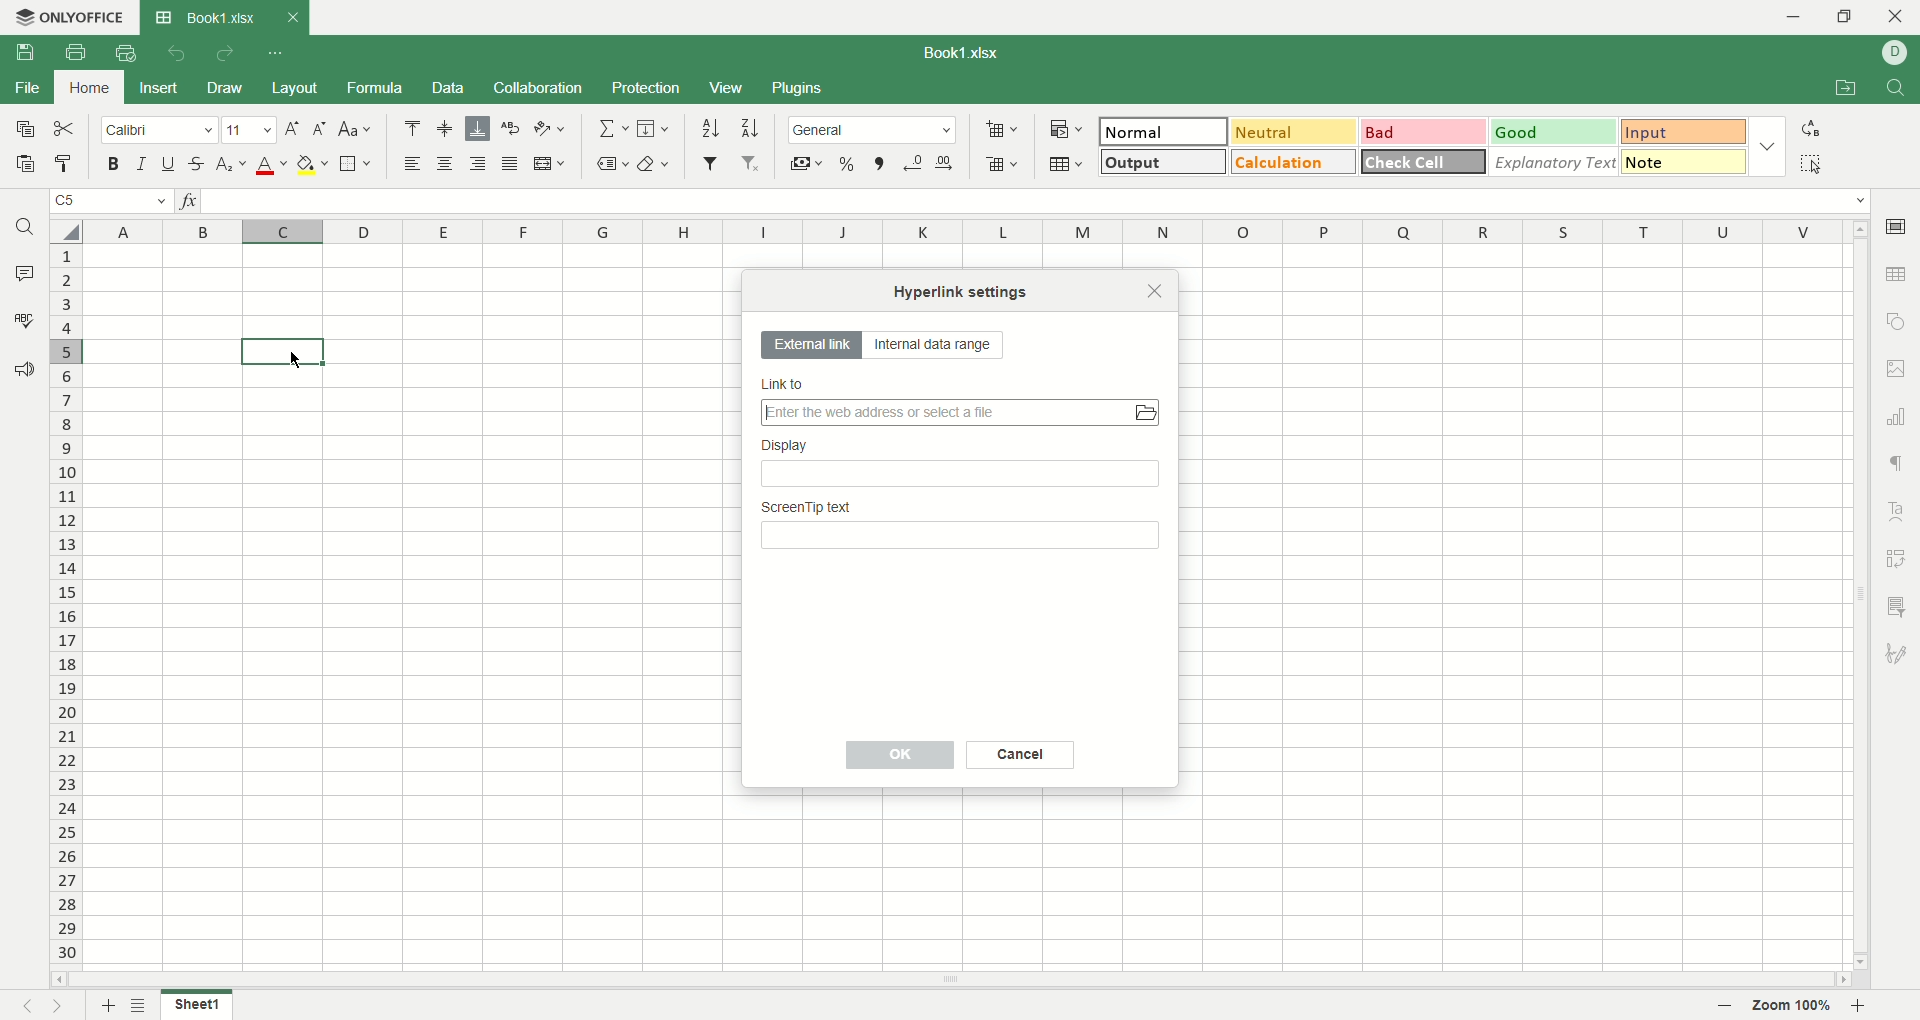 The width and height of the screenshot is (1920, 1020). Describe the element at coordinates (26, 166) in the screenshot. I see `paste` at that location.